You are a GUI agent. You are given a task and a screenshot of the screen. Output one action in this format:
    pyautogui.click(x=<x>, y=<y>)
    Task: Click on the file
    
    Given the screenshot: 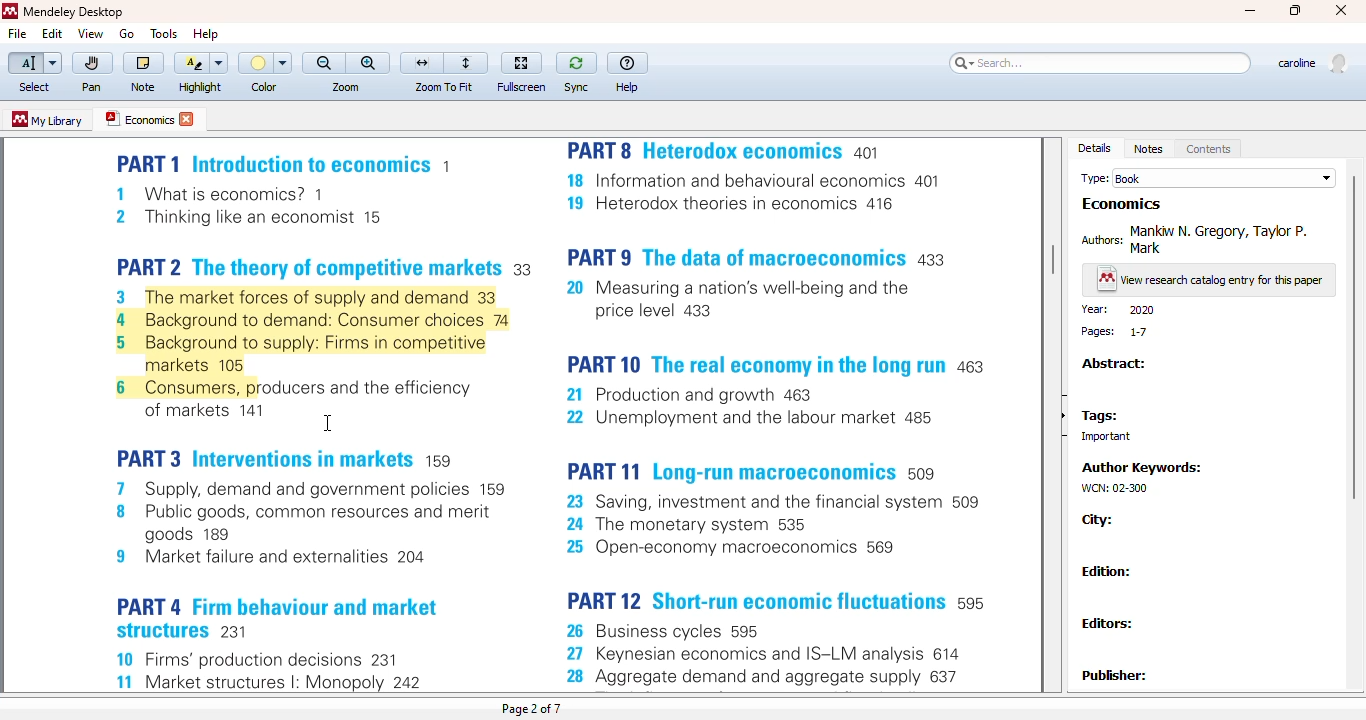 What is the action you would take?
    pyautogui.click(x=16, y=34)
    